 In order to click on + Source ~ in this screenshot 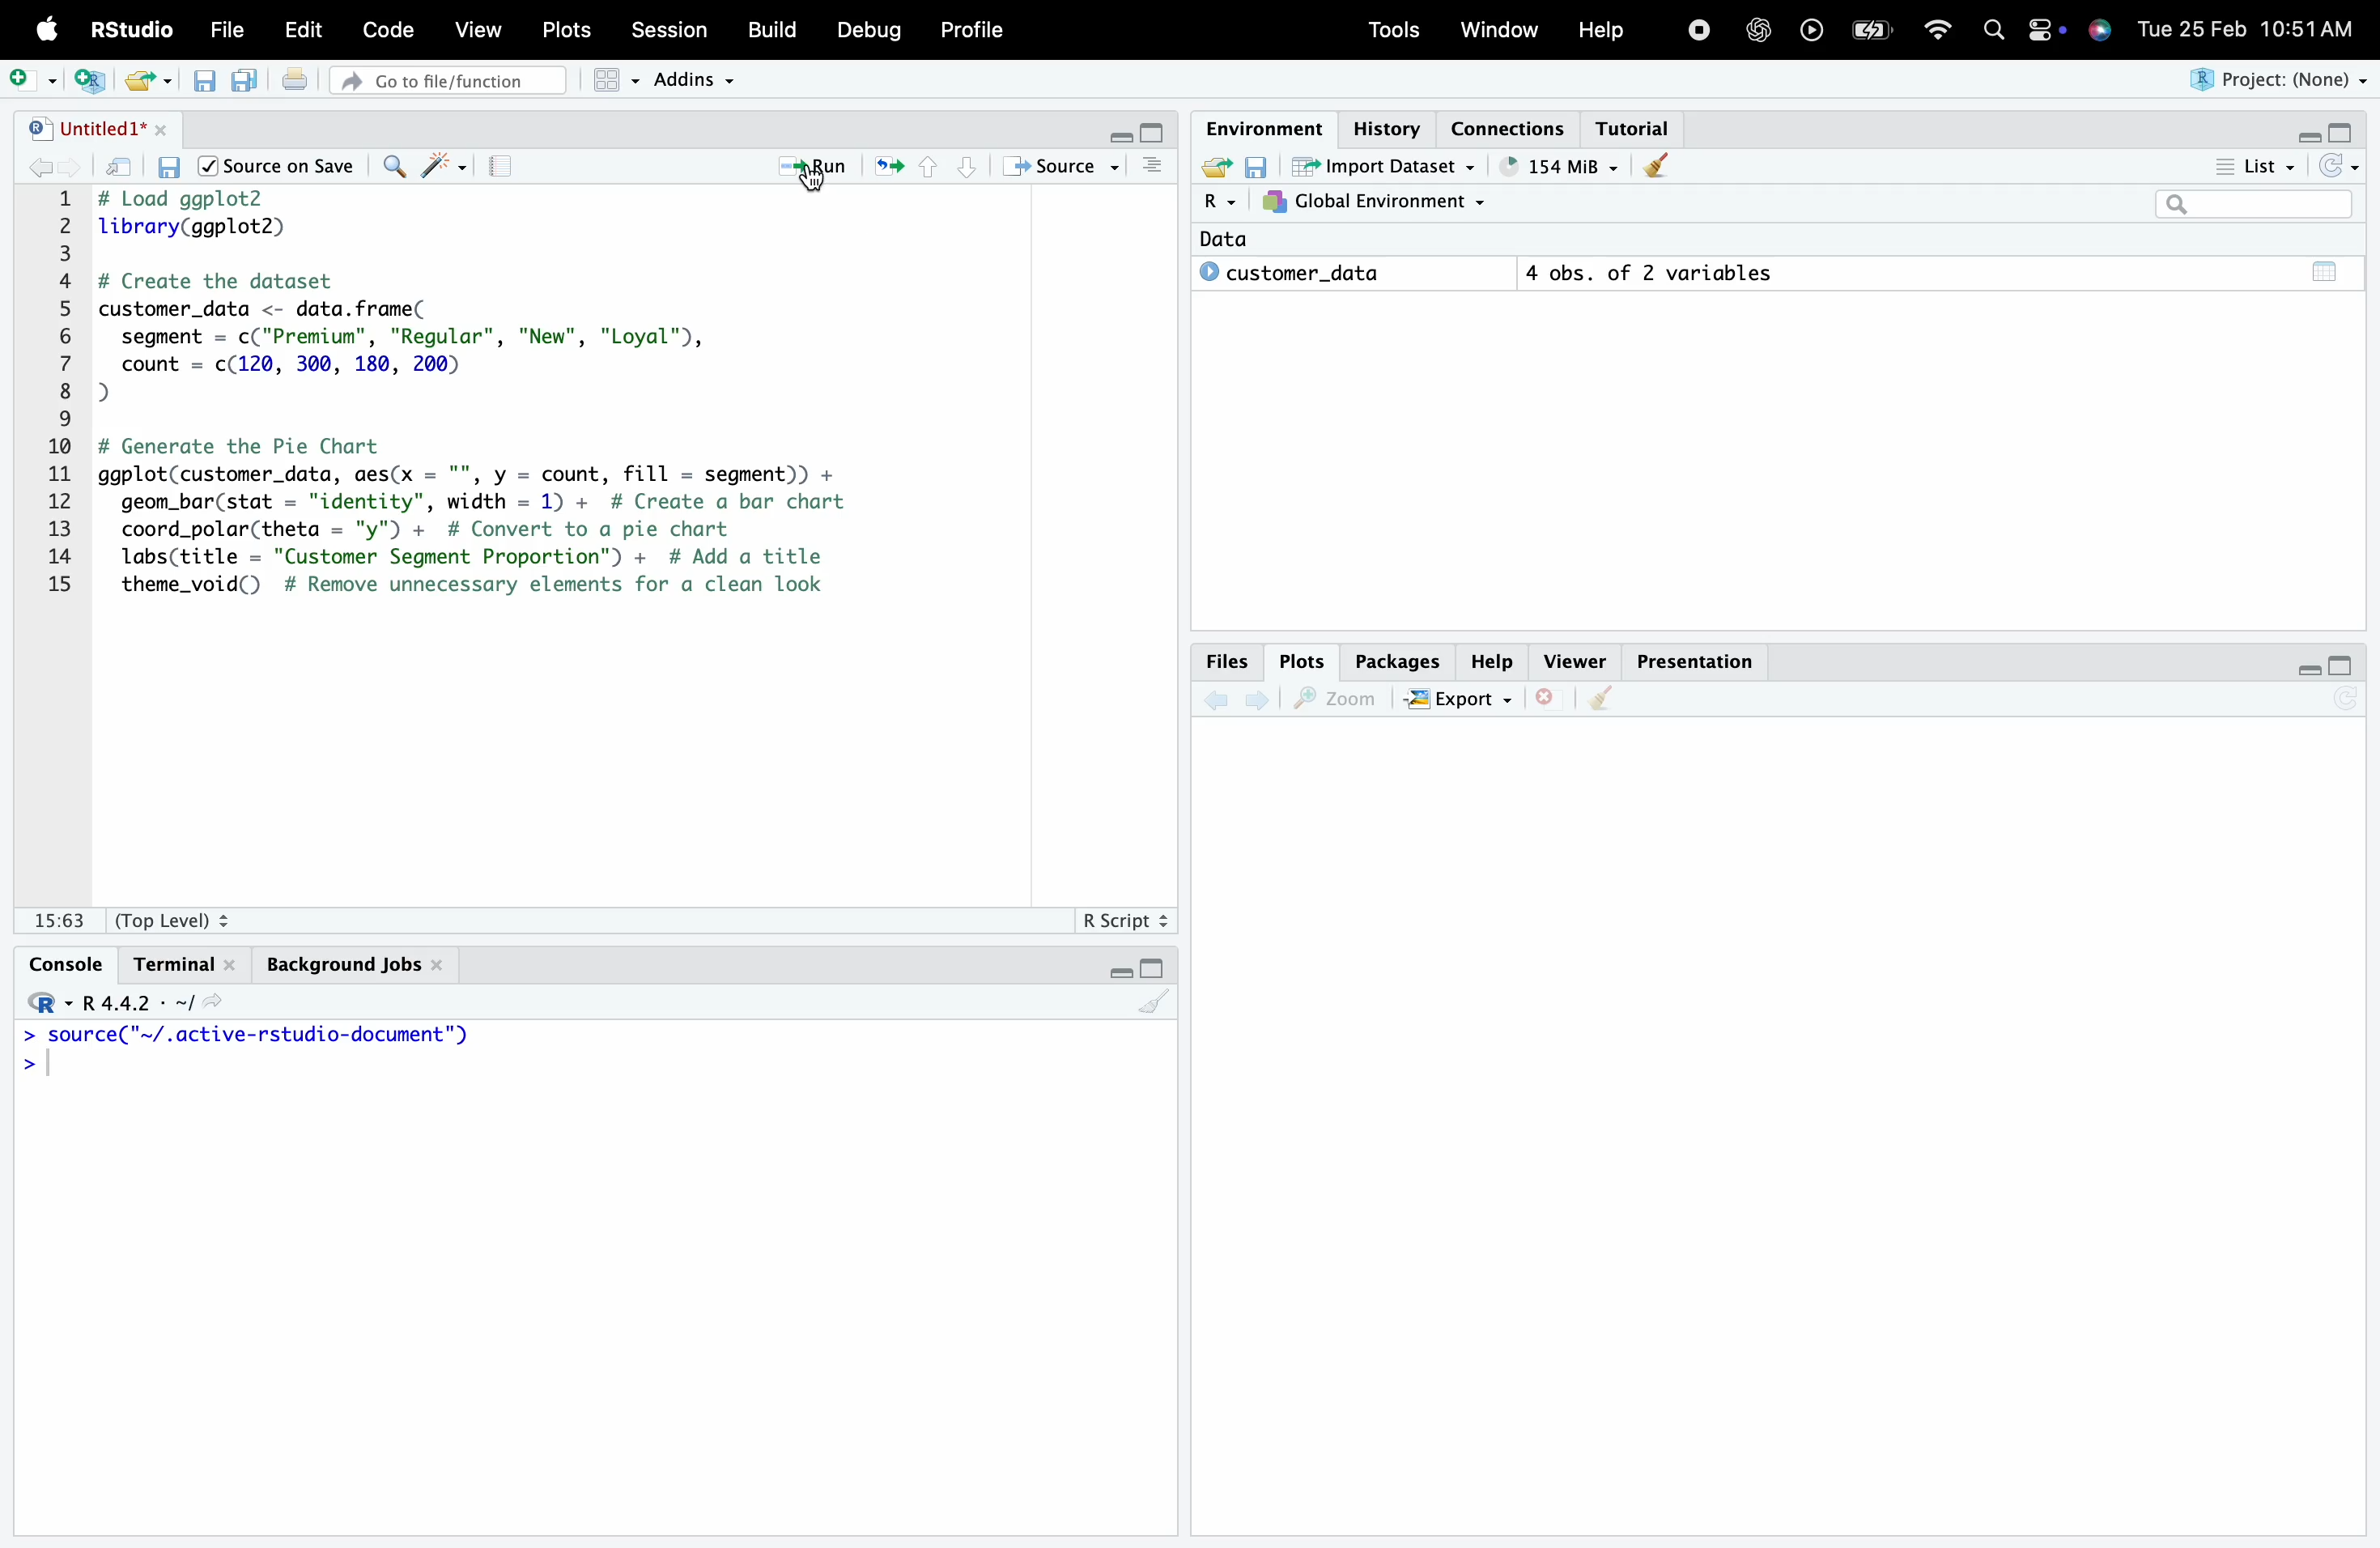, I will do `click(1064, 167)`.